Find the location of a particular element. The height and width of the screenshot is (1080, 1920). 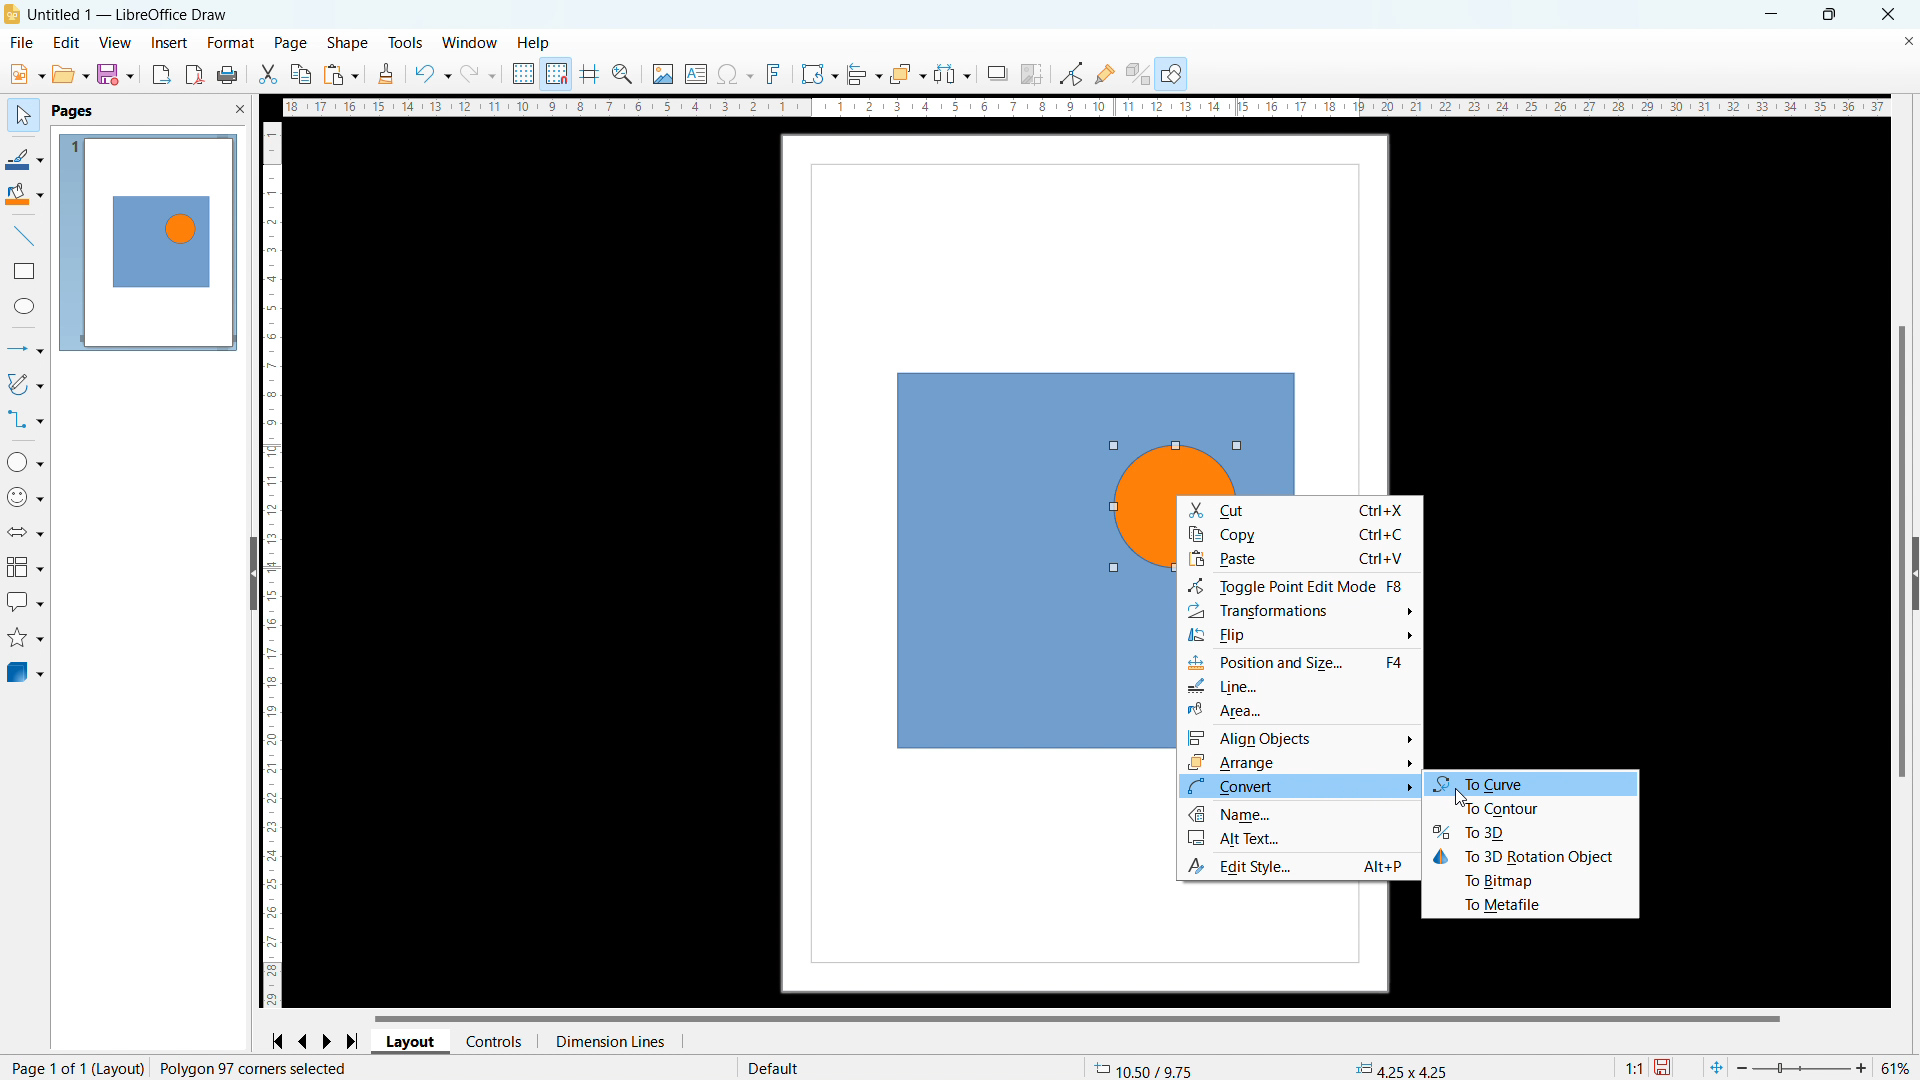

display grid is located at coordinates (522, 74).